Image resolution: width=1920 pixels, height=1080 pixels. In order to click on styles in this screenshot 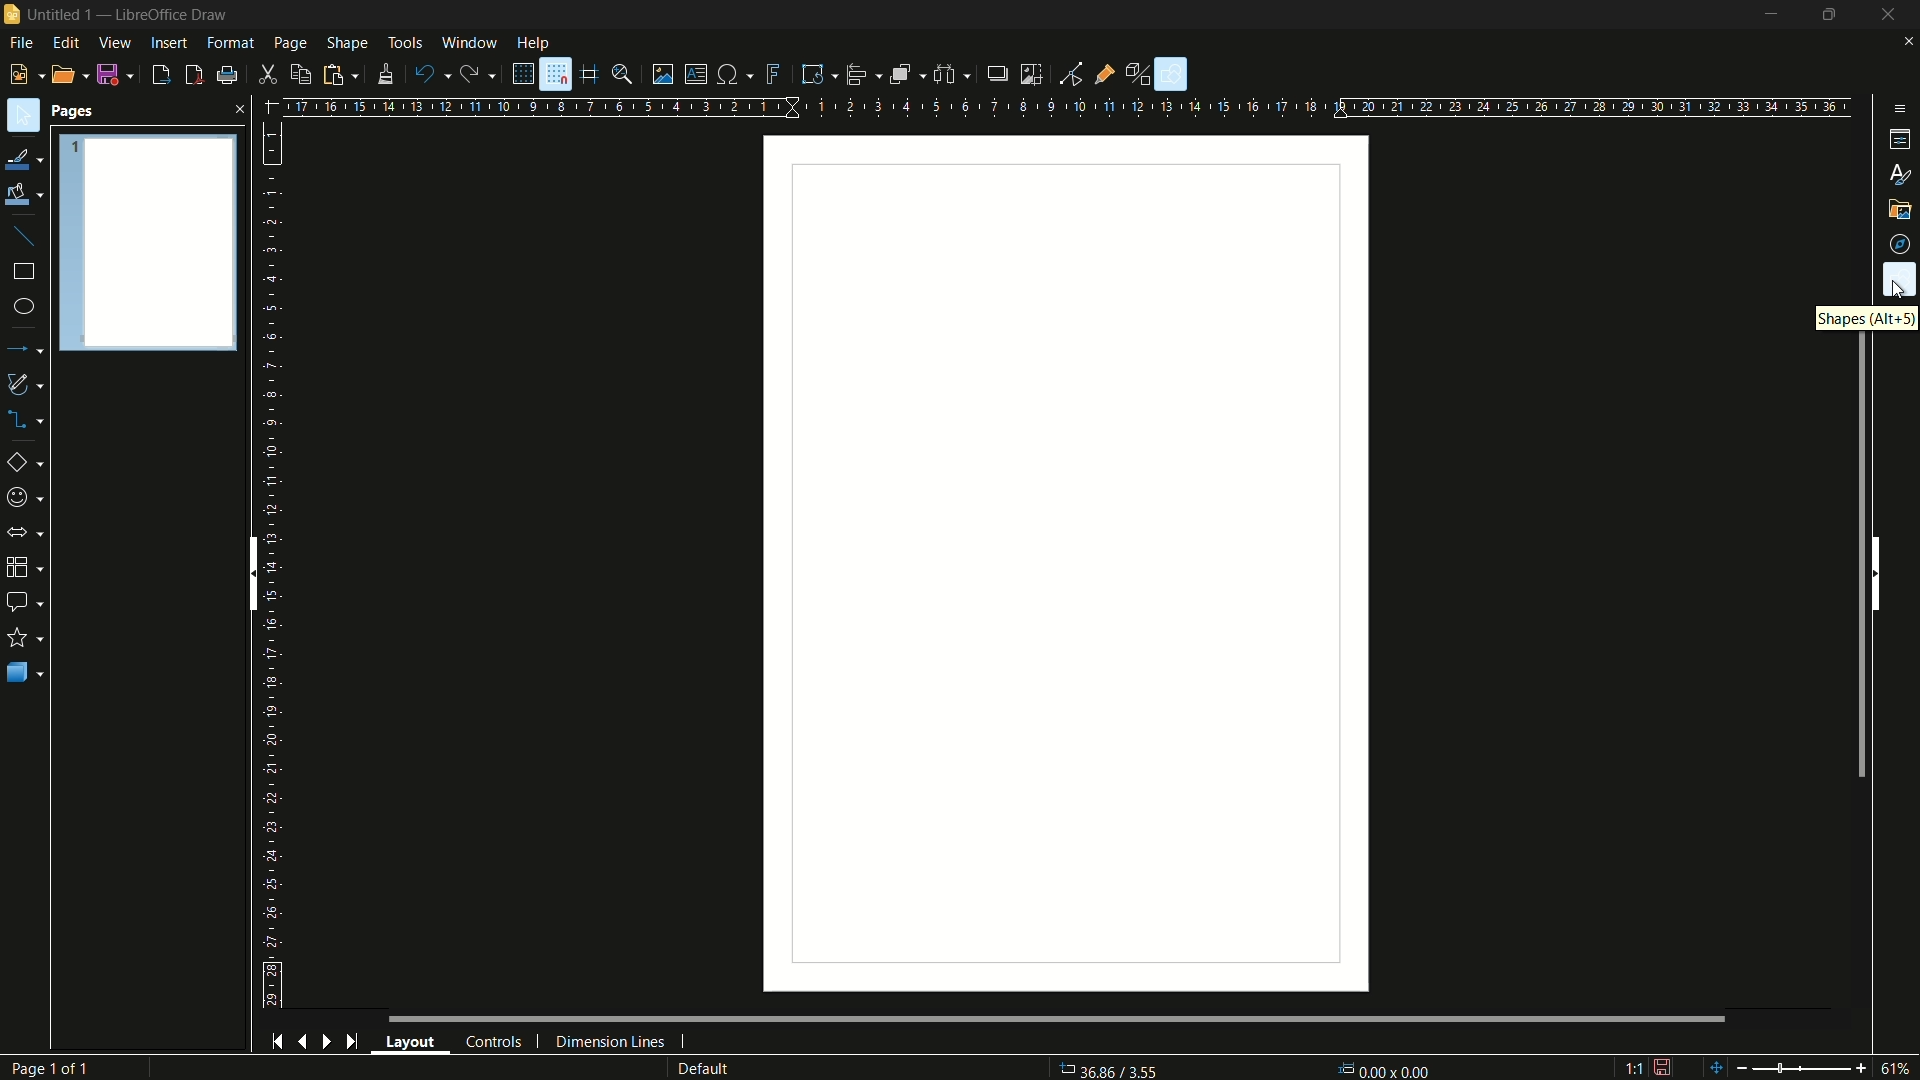, I will do `click(1898, 173)`.